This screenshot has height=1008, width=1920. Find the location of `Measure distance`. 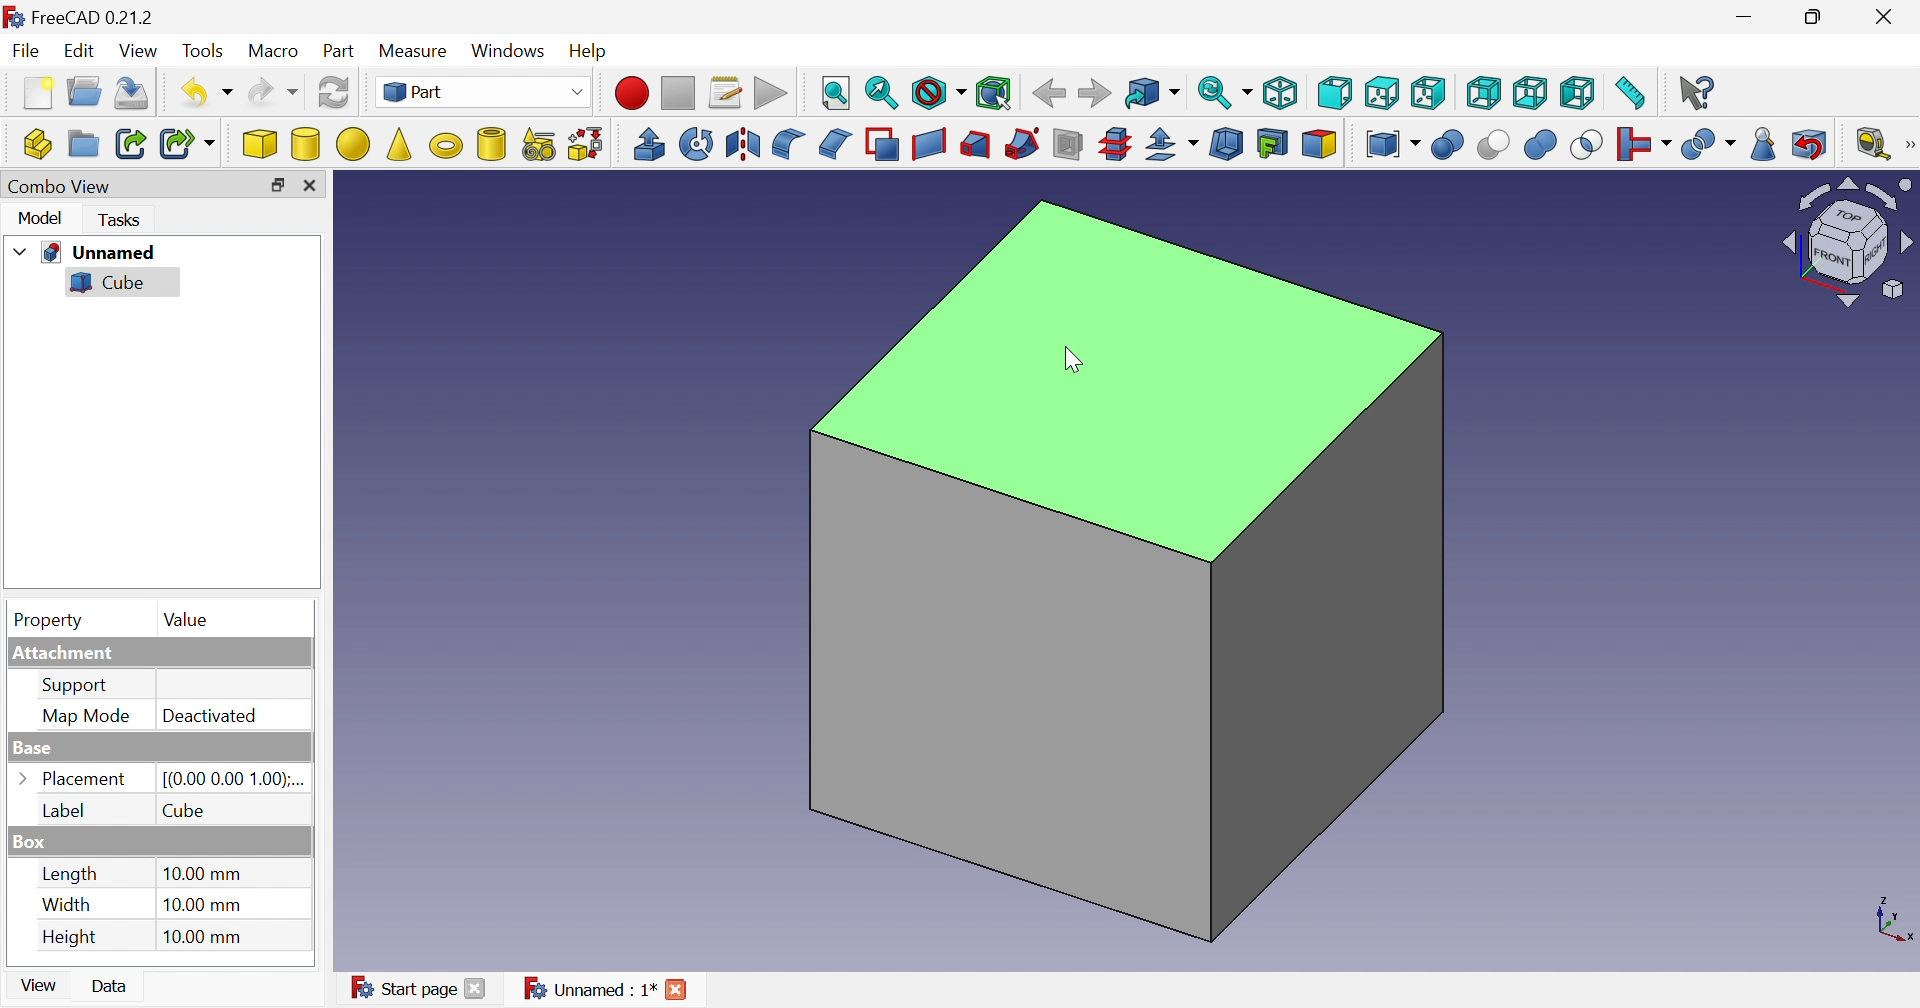

Measure distance is located at coordinates (1630, 96).